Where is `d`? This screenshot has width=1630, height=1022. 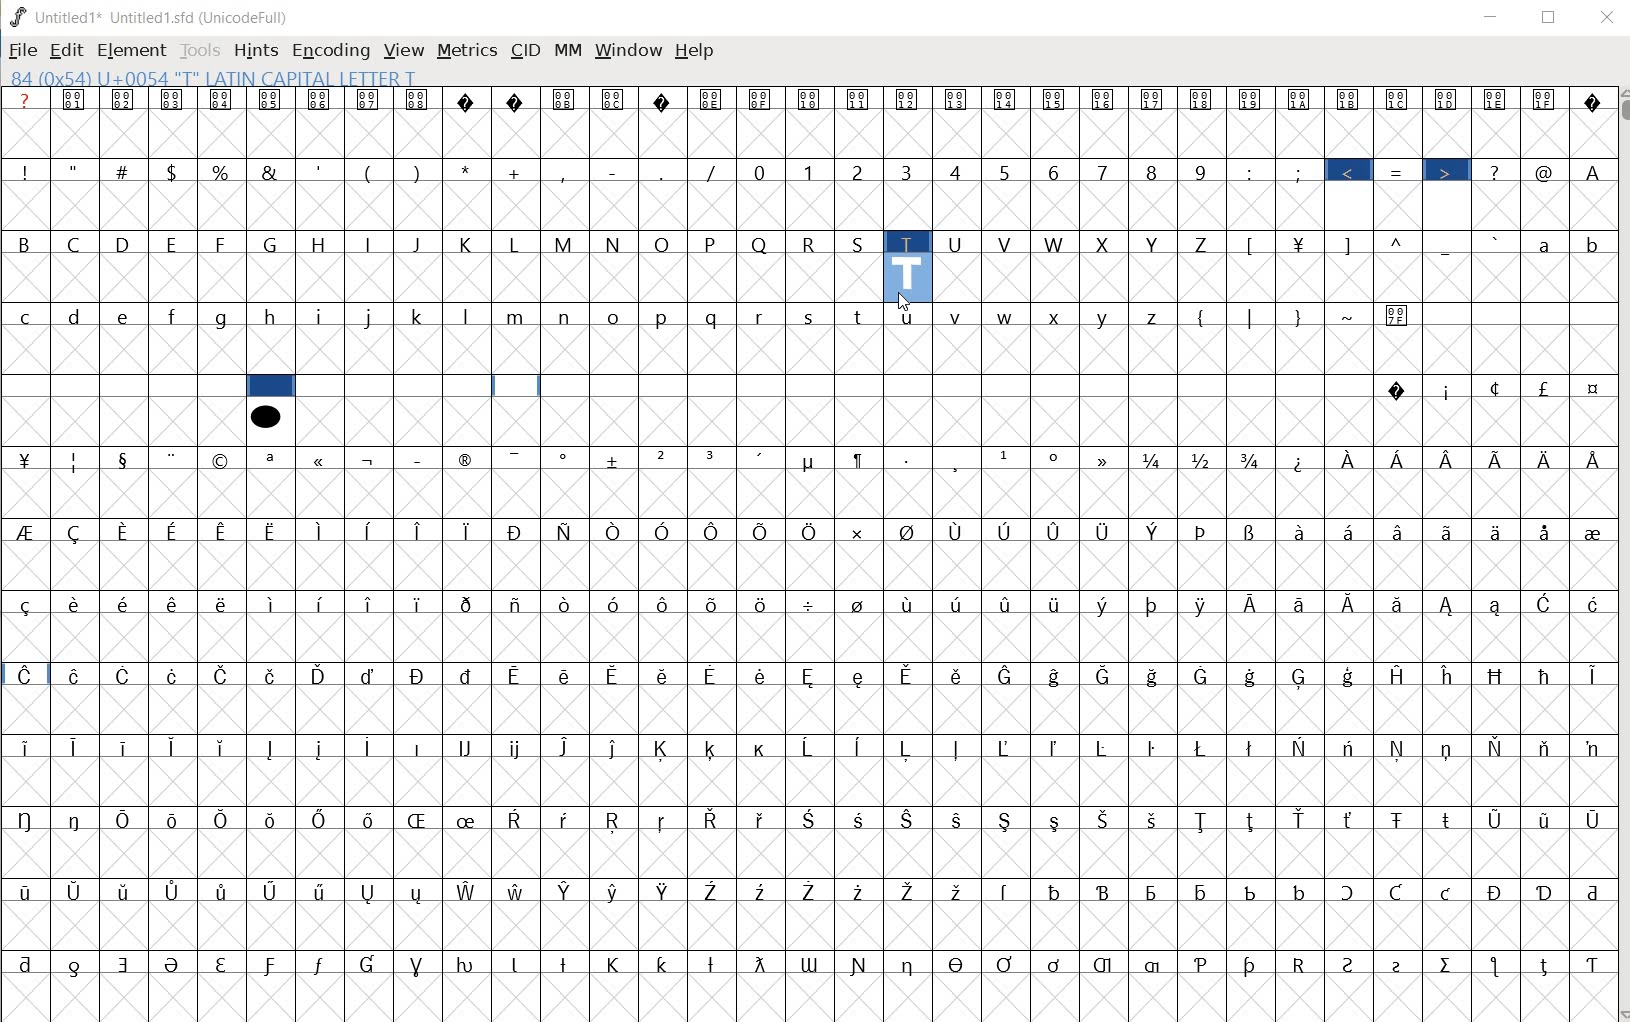 d is located at coordinates (76, 316).